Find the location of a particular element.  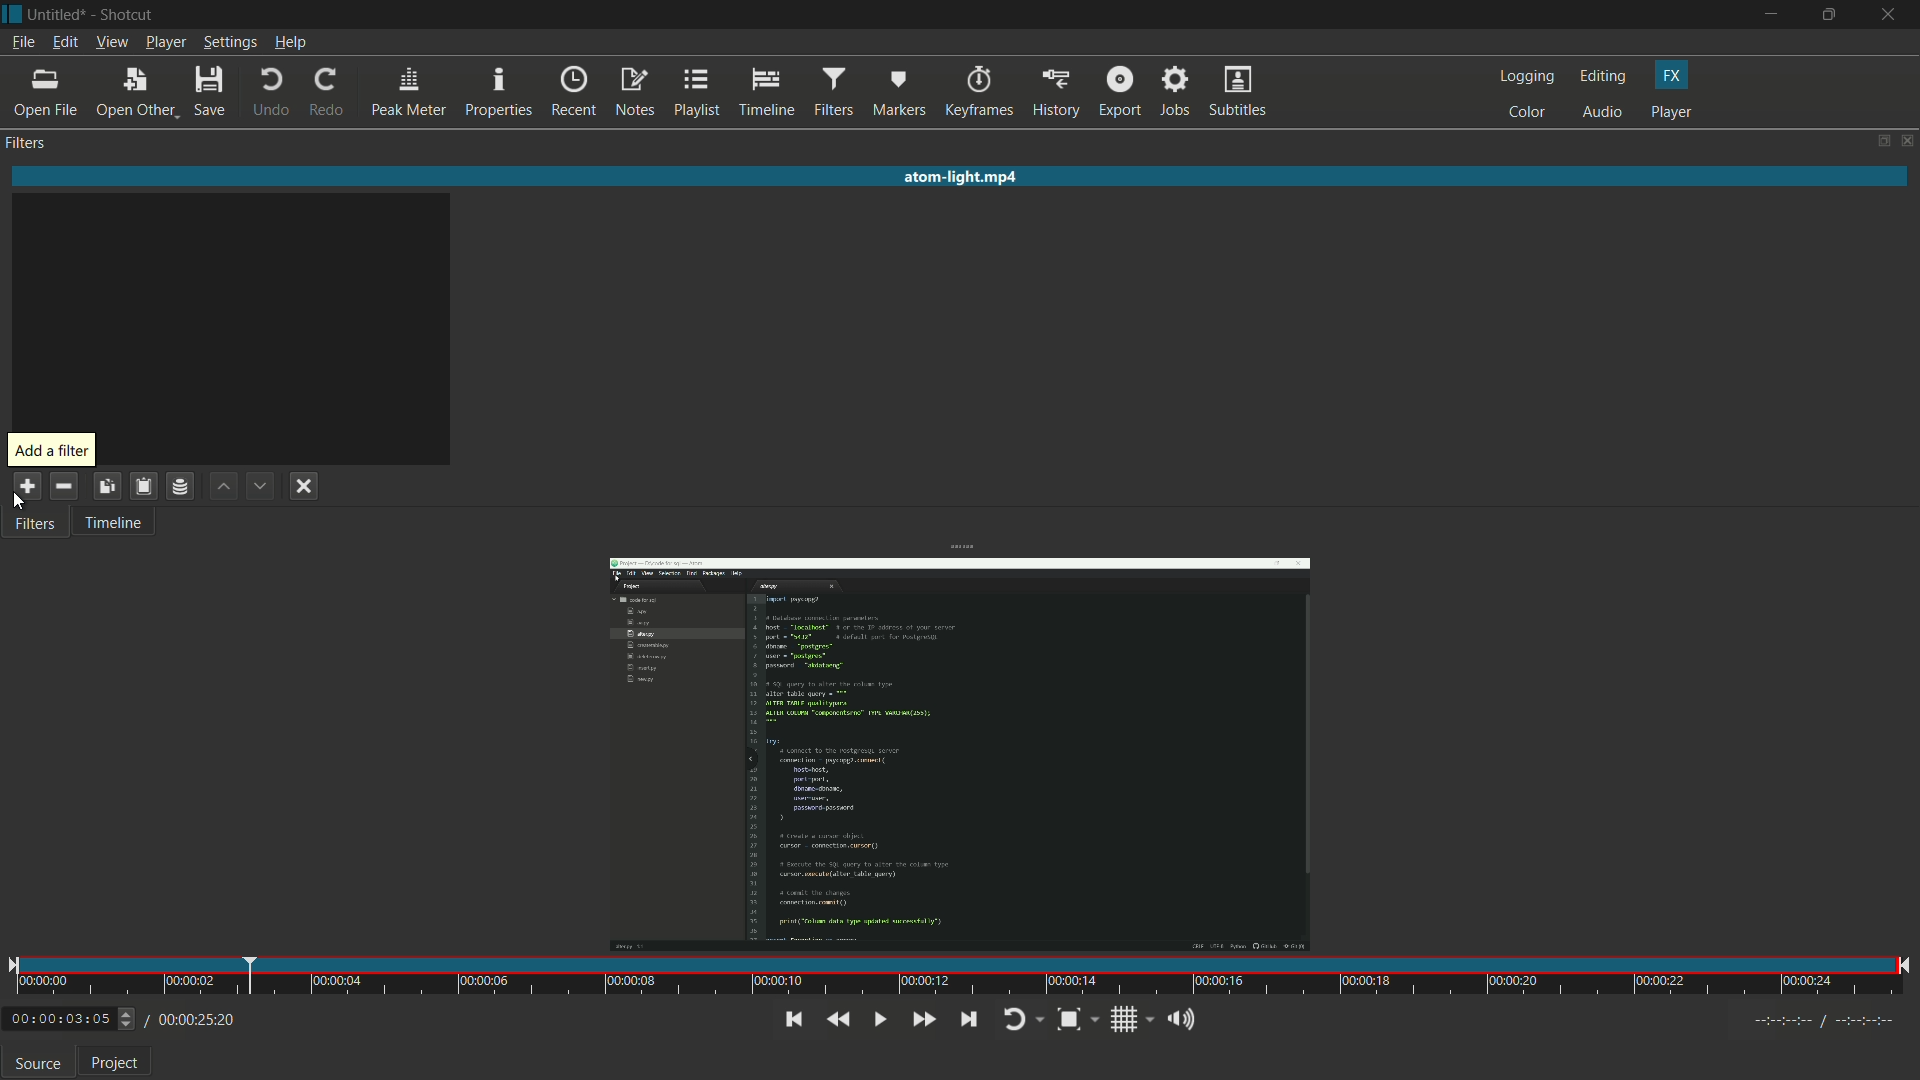

opened file is located at coordinates (955, 751).